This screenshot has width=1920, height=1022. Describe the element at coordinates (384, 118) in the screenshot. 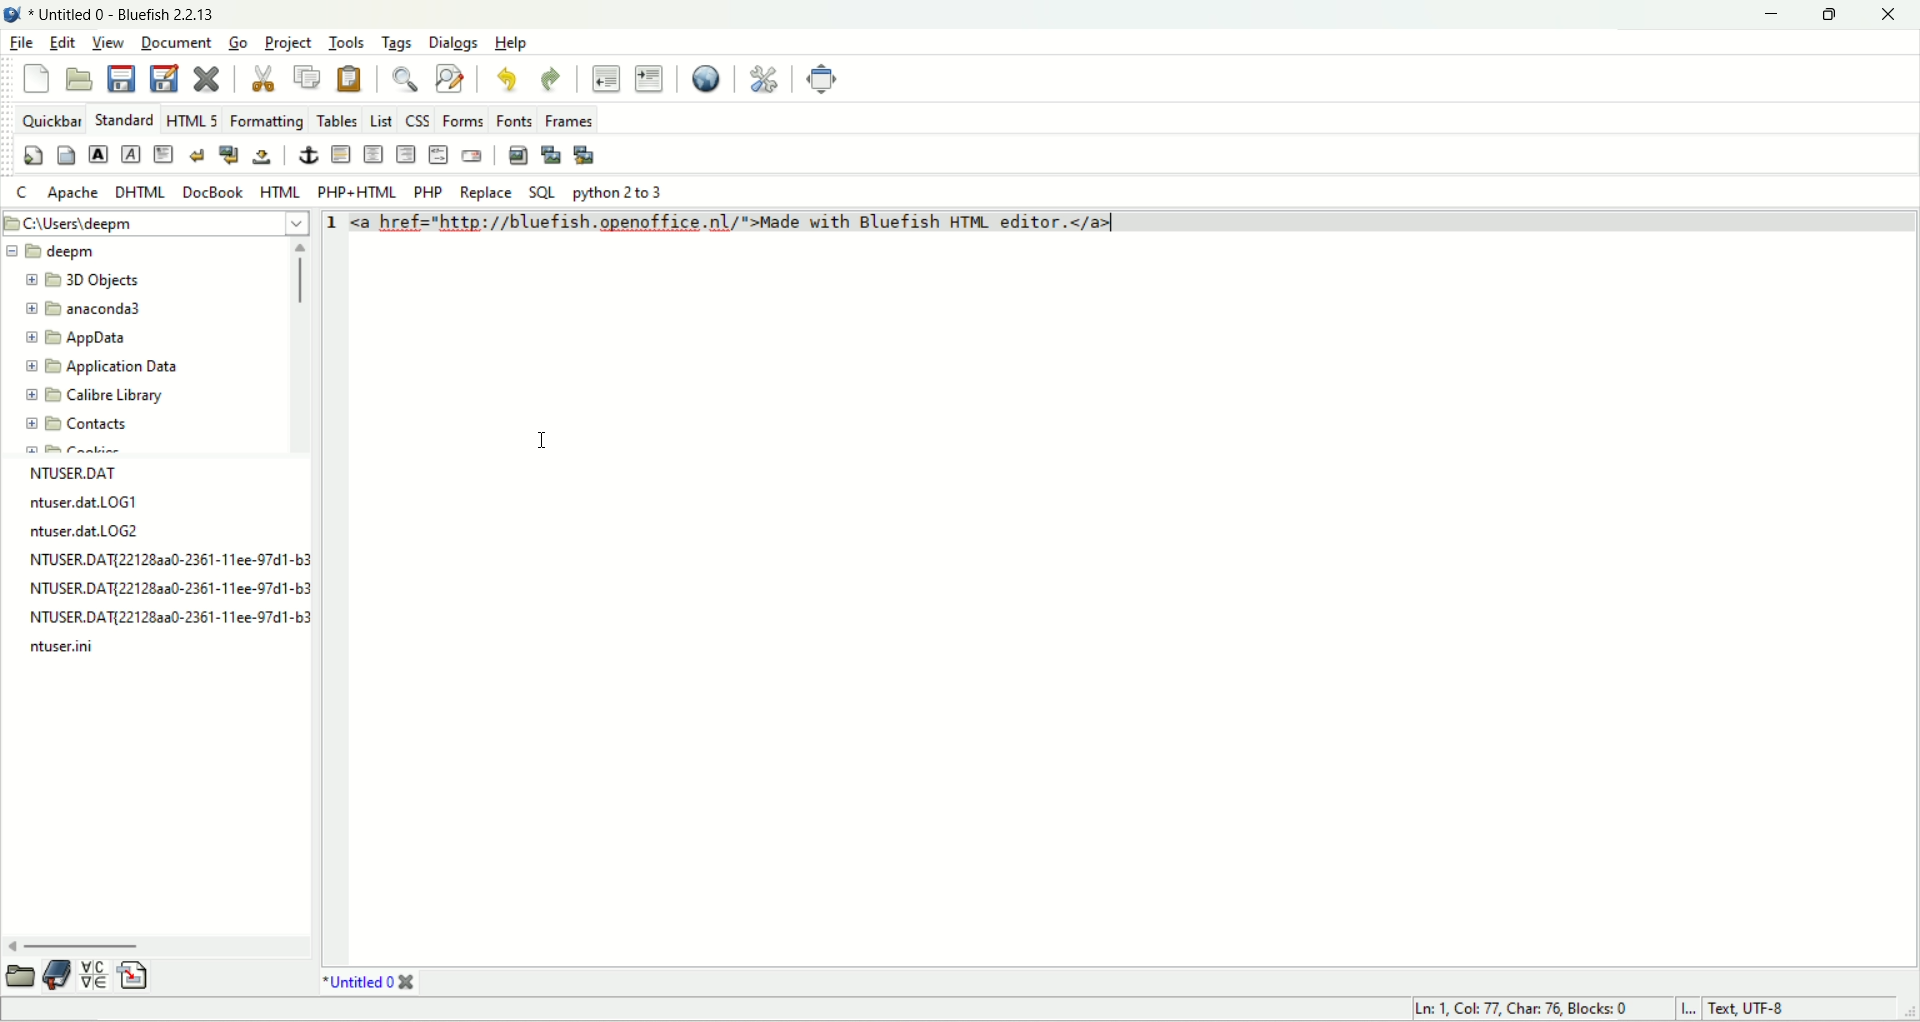

I see `list` at that location.